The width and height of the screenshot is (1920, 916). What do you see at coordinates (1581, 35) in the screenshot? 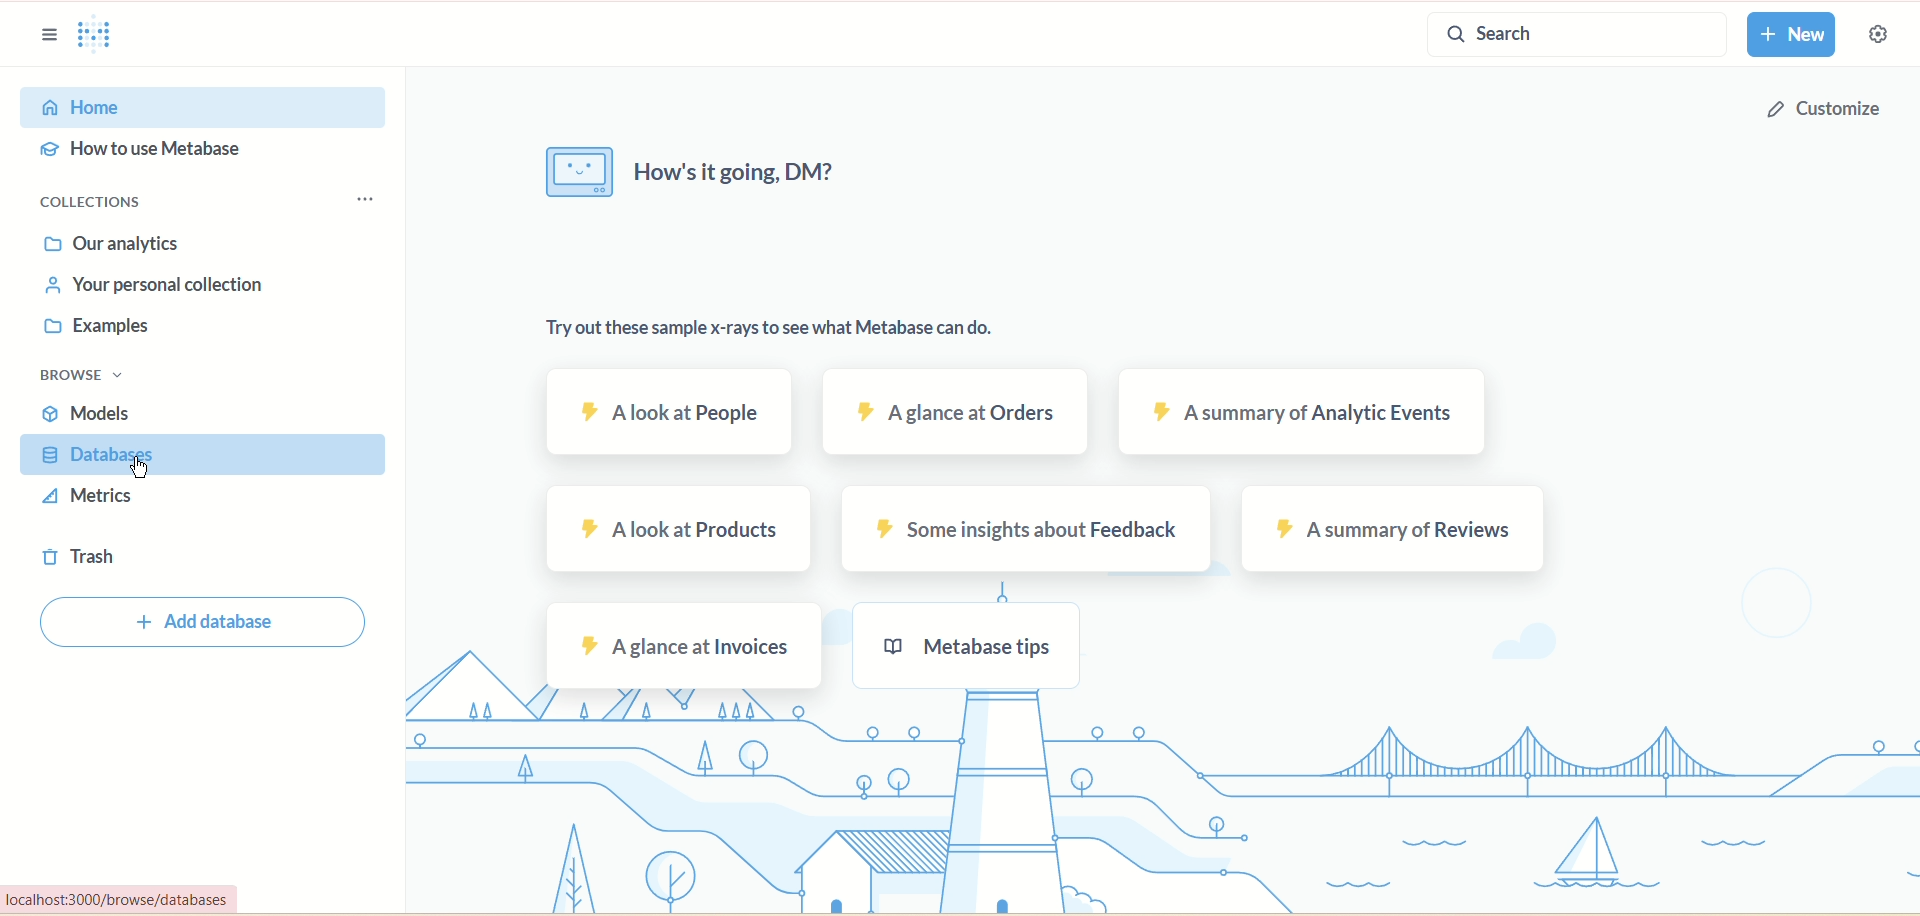
I see `search` at bounding box center [1581, 35].